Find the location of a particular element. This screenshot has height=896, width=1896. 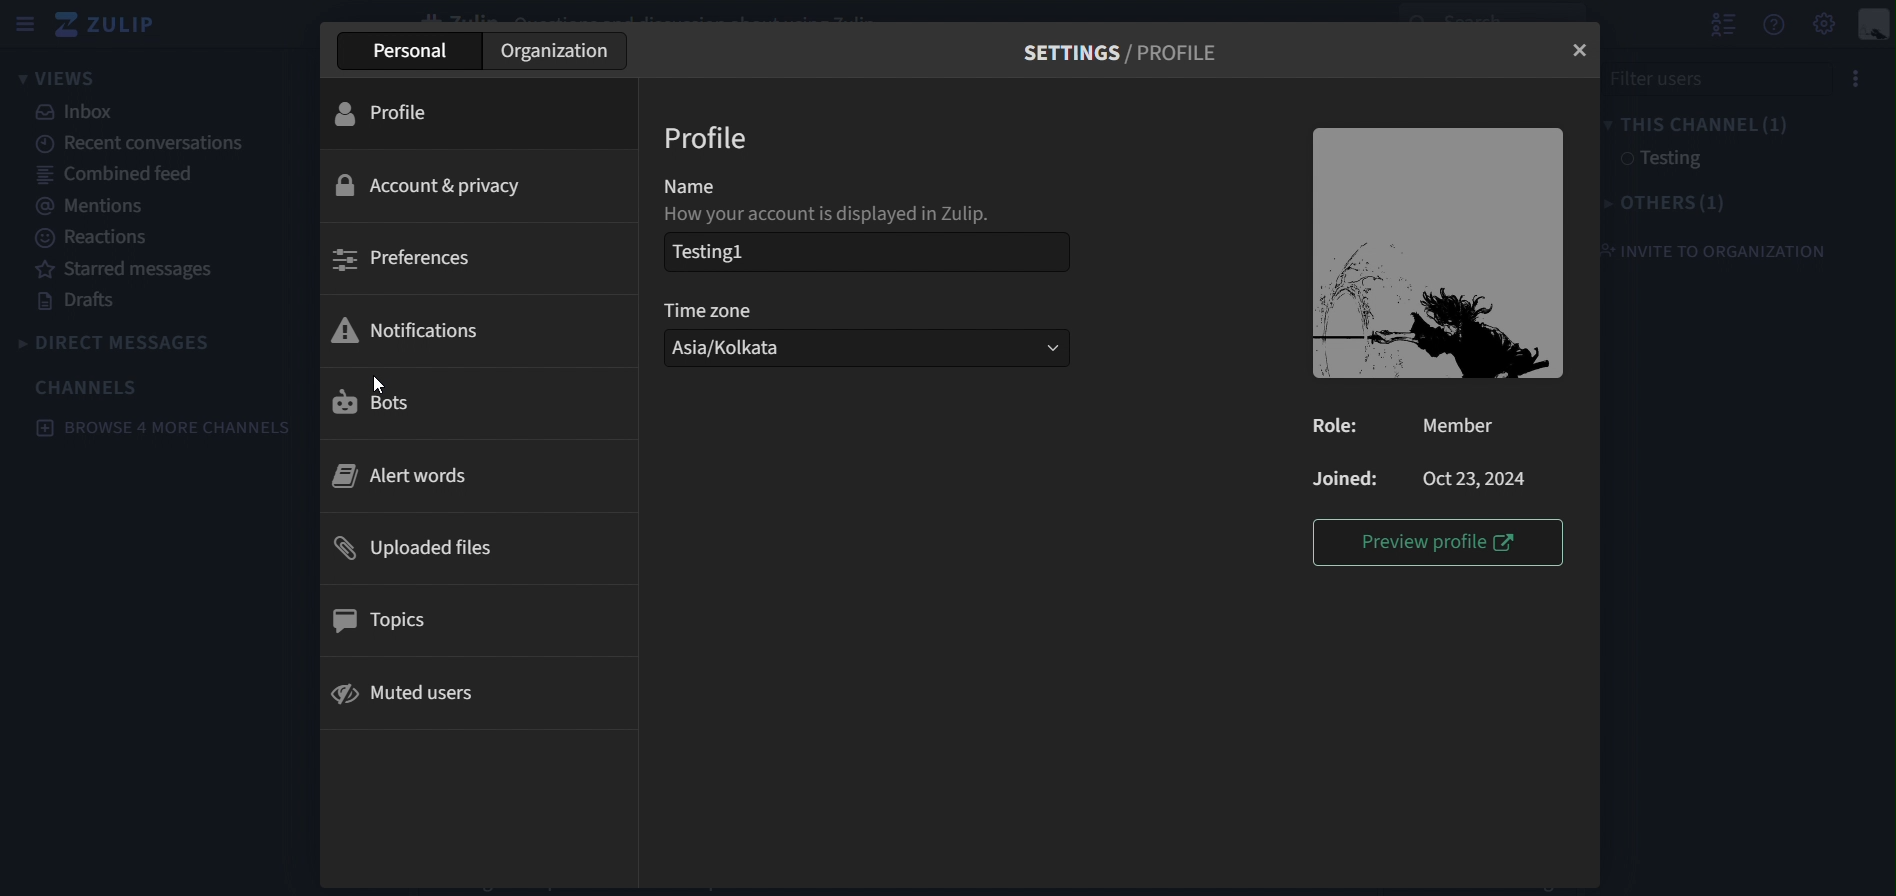

testing is located at coordinates (1657, 160).